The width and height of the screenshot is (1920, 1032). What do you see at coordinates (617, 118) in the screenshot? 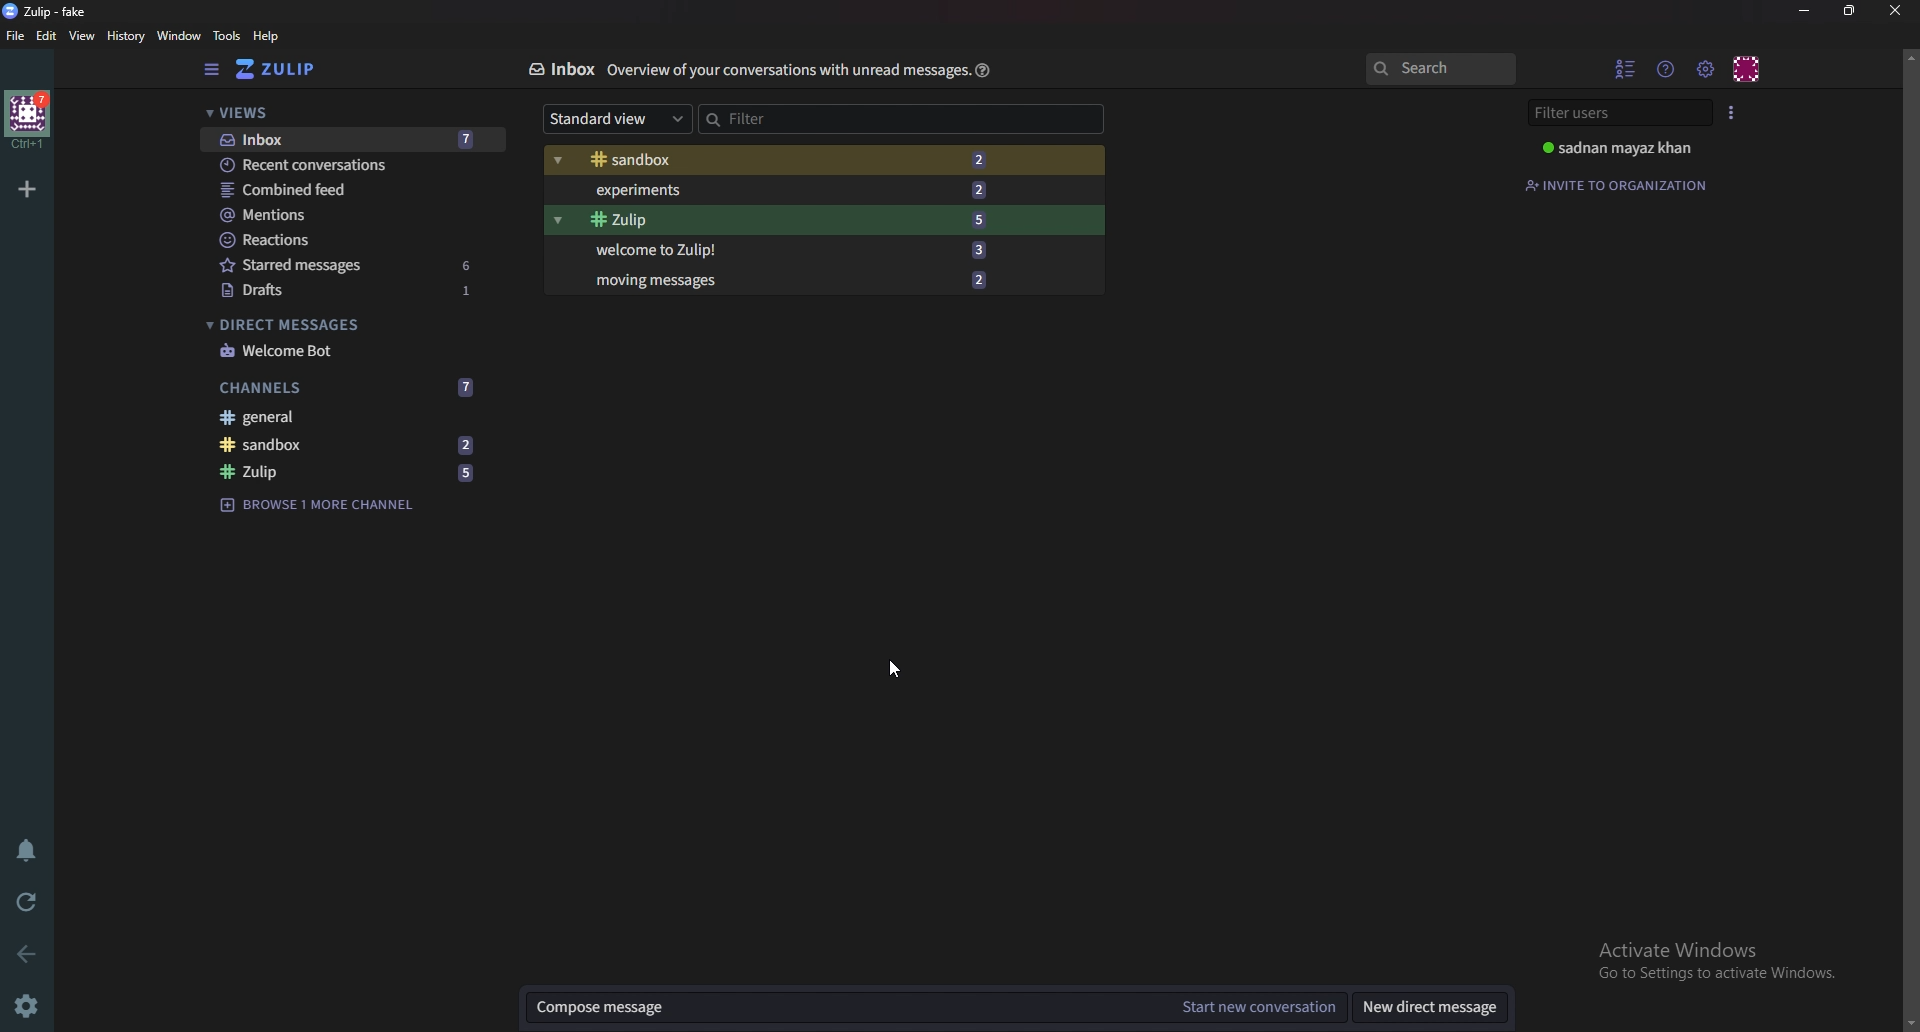
I see `standard view` at bounding box center [617, 118].